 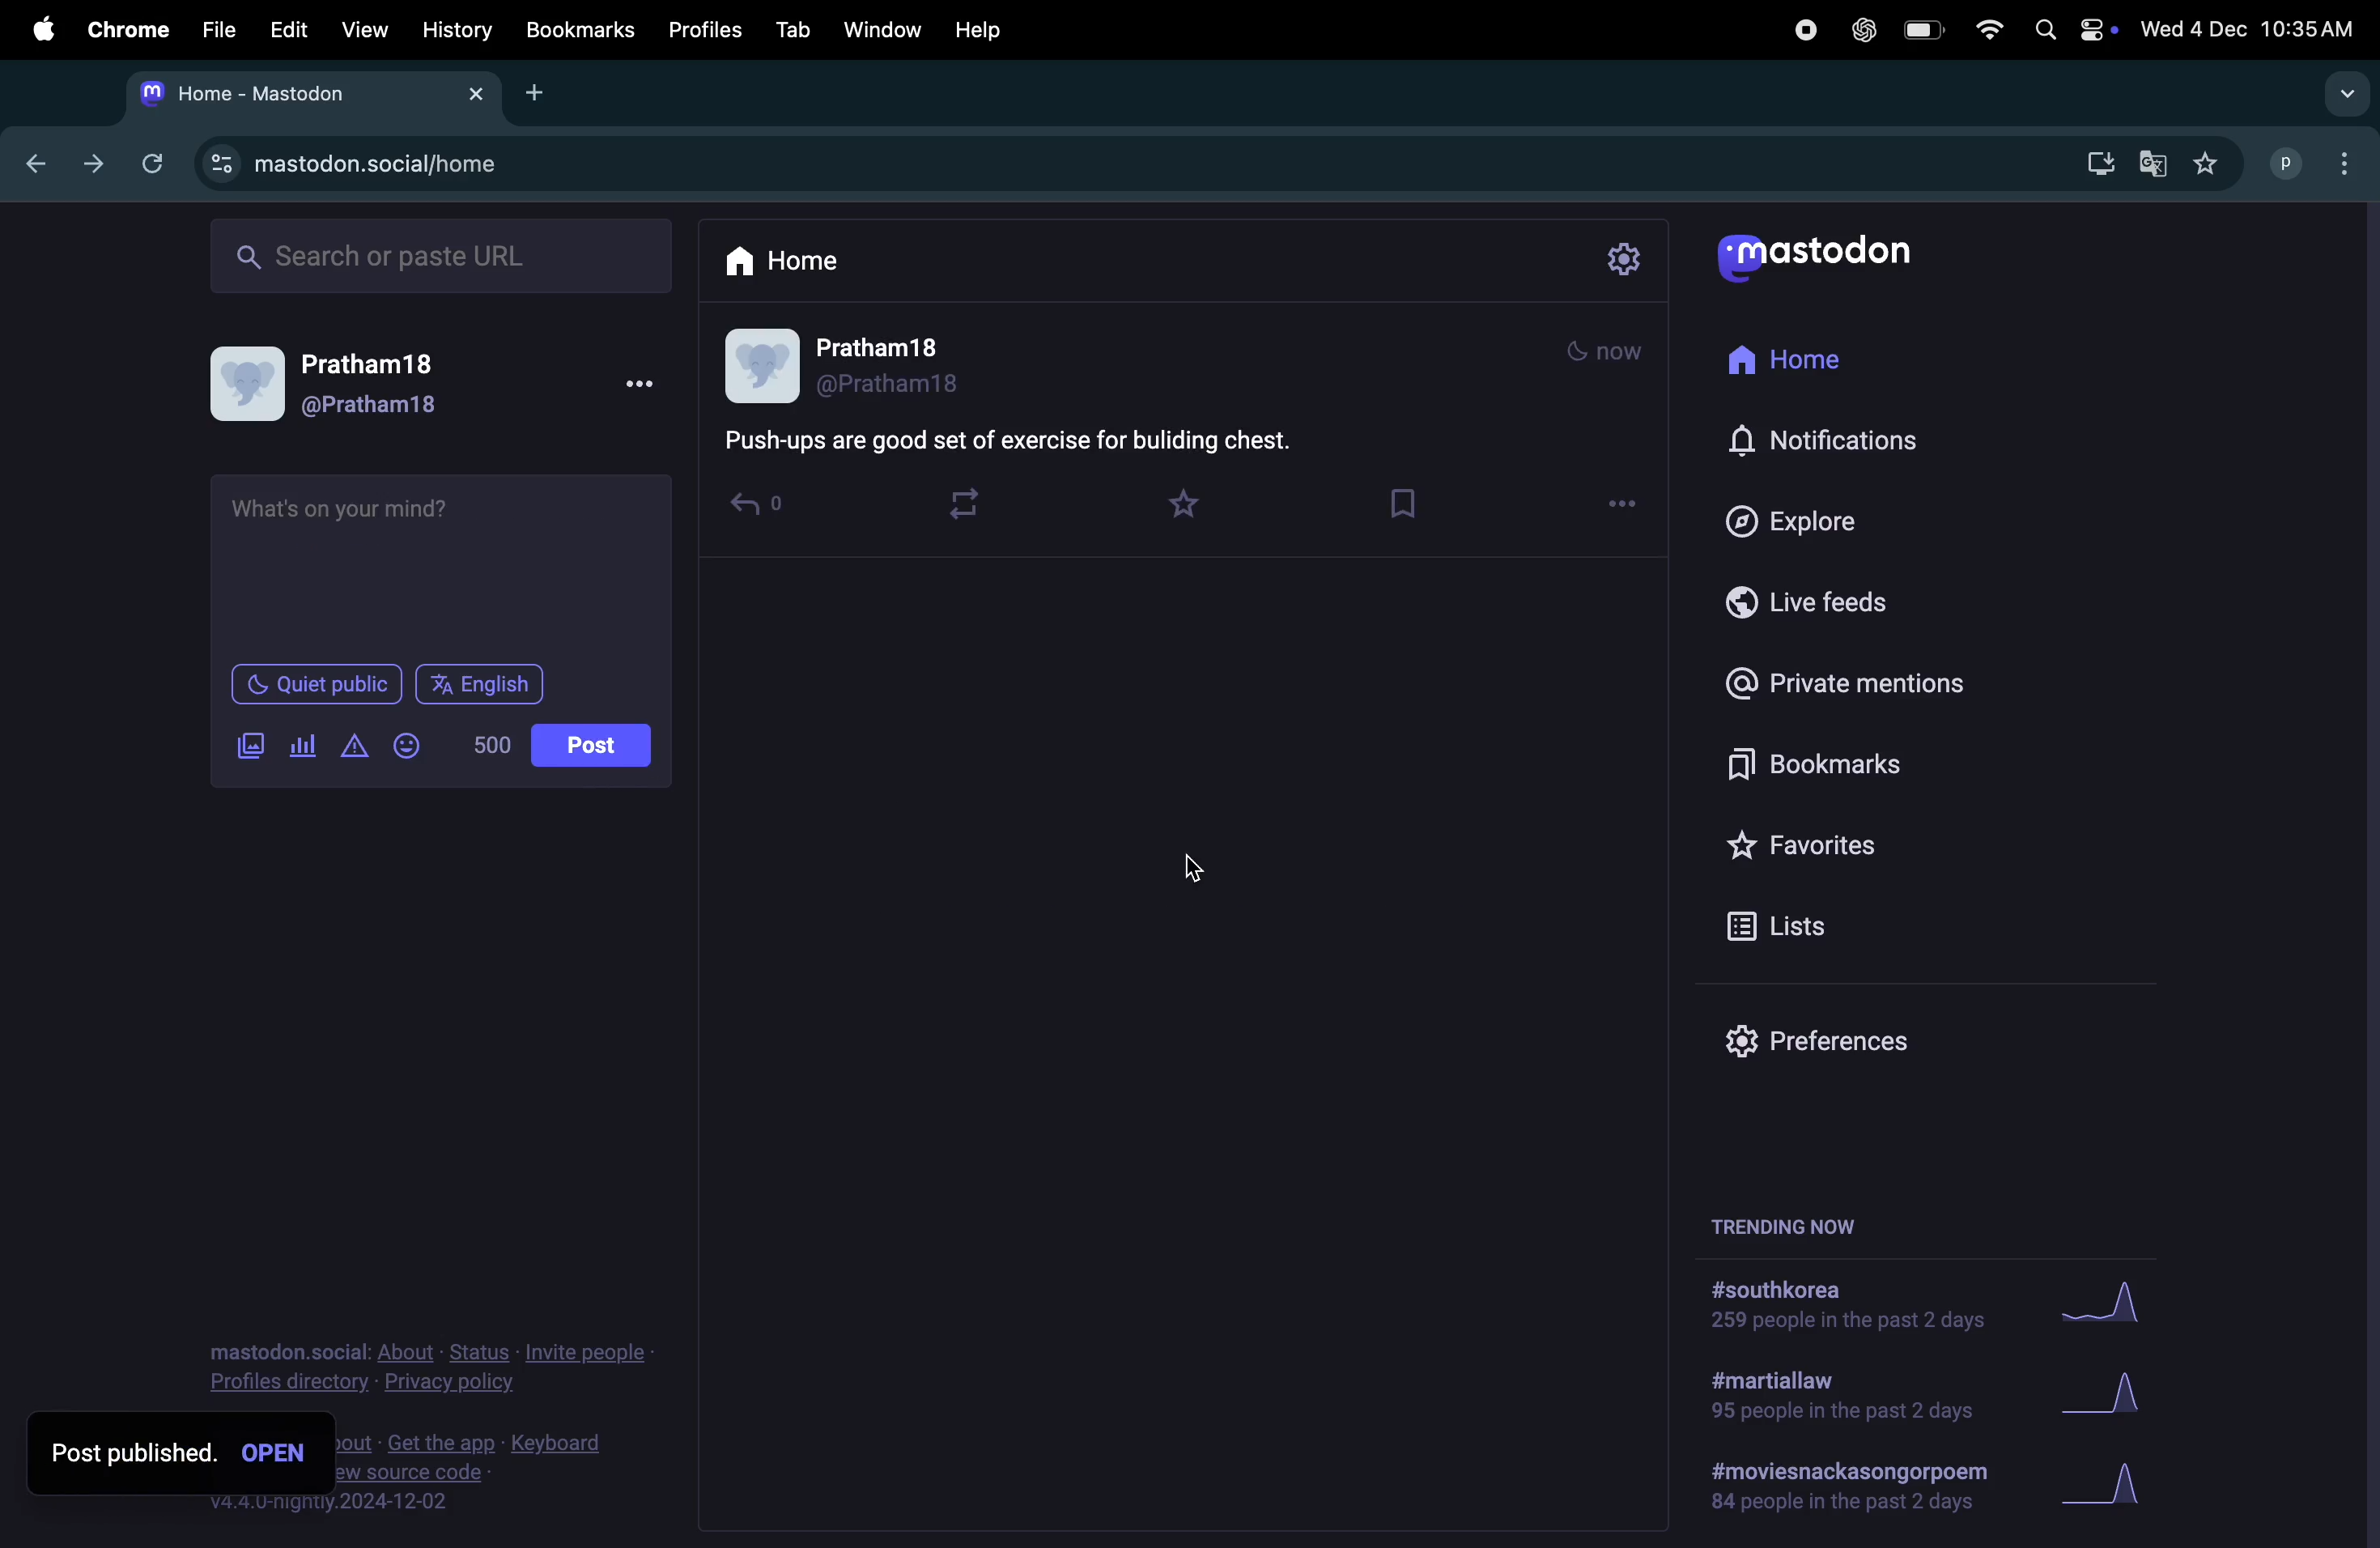 What do you see at coordinates (651, 385) in the screenshot?
I see `options` at bounding box center [651, 385].